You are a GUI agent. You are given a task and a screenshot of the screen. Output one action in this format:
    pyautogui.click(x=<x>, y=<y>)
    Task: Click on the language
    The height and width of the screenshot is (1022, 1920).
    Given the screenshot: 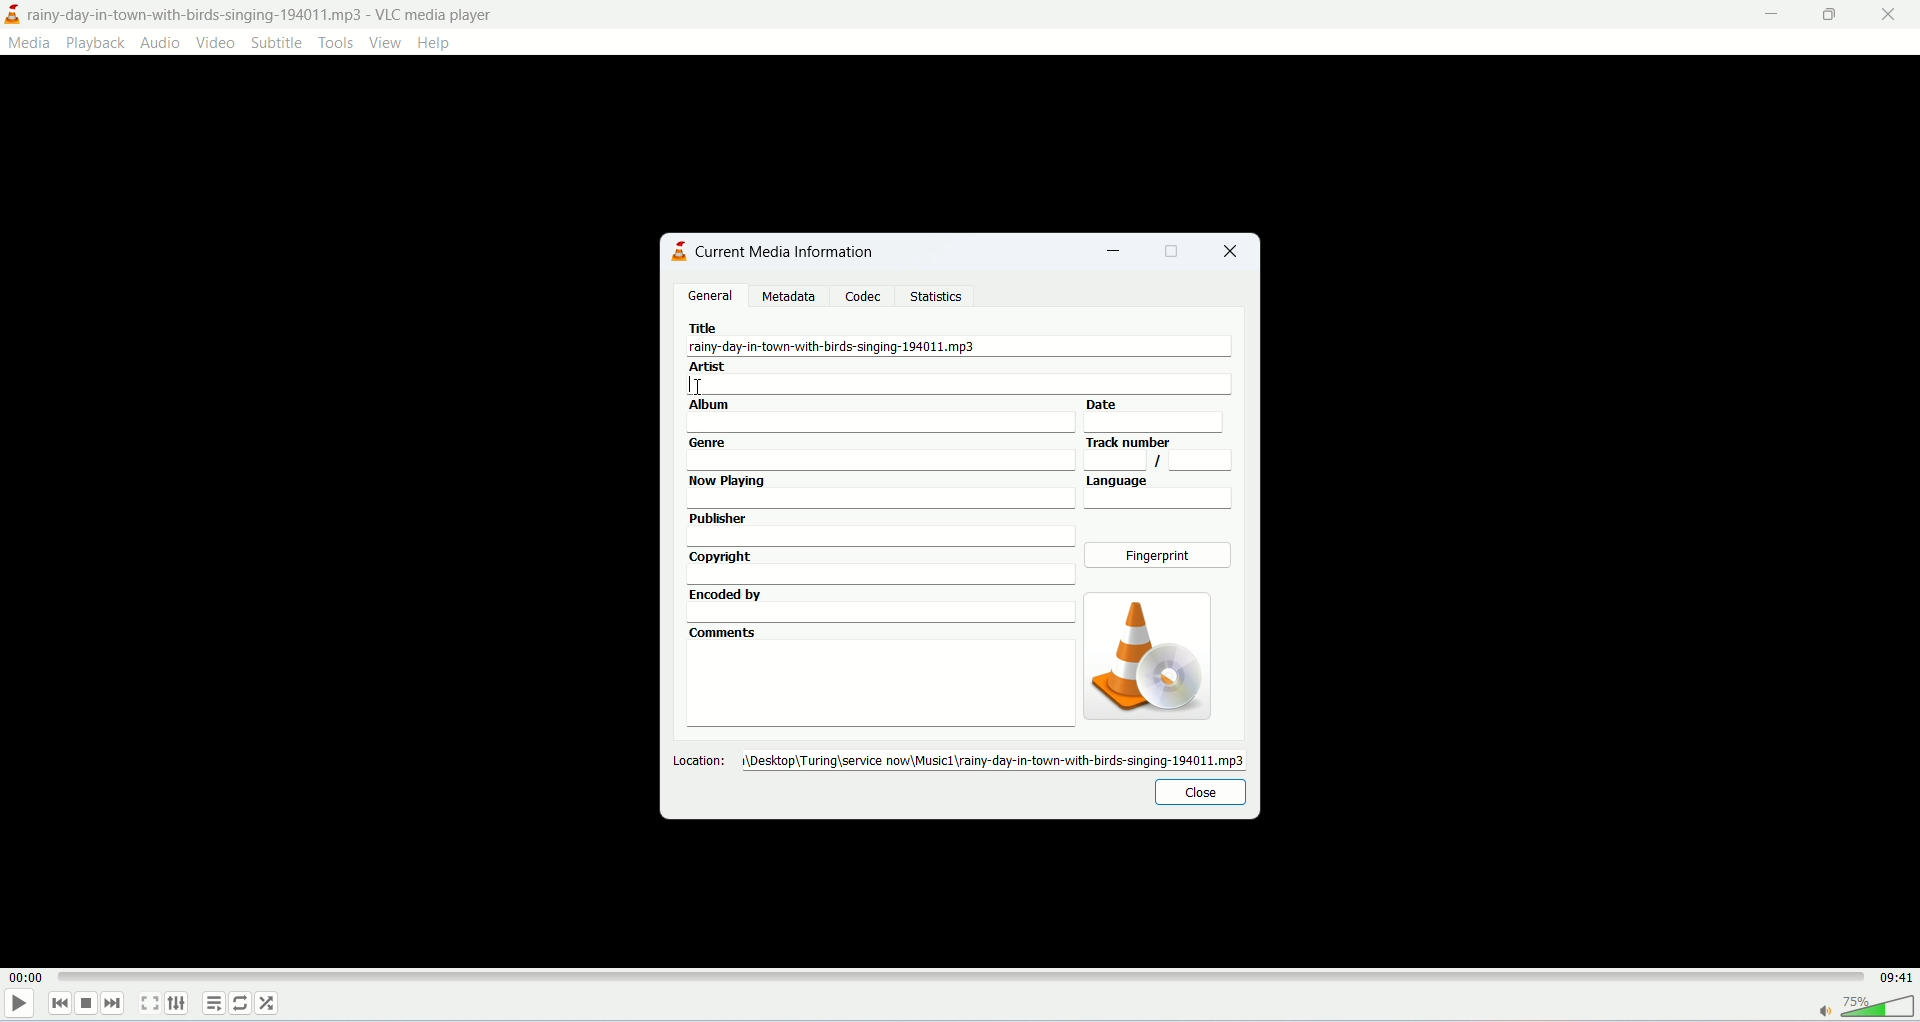 What is the action you would take?
    pyautogui.click(x=1161, y=493)
    